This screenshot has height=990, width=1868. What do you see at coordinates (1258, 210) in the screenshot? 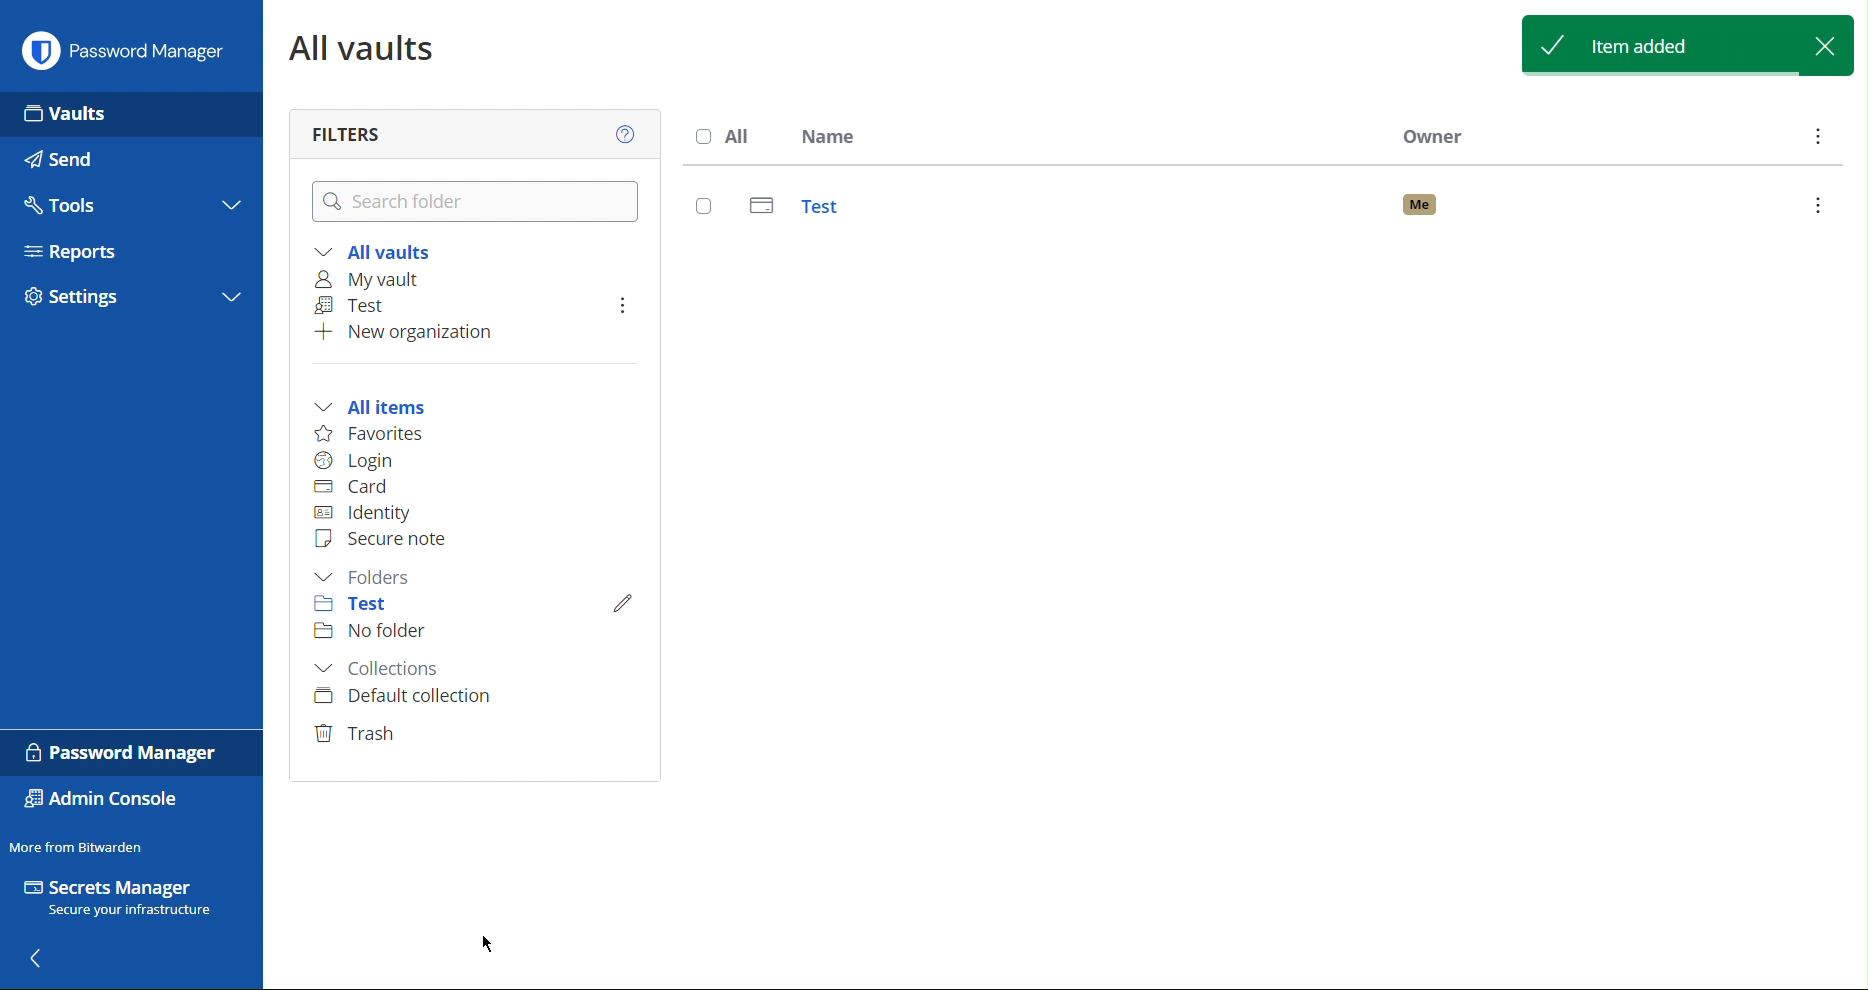
I see `Test` at bounding box center [1258, 210].